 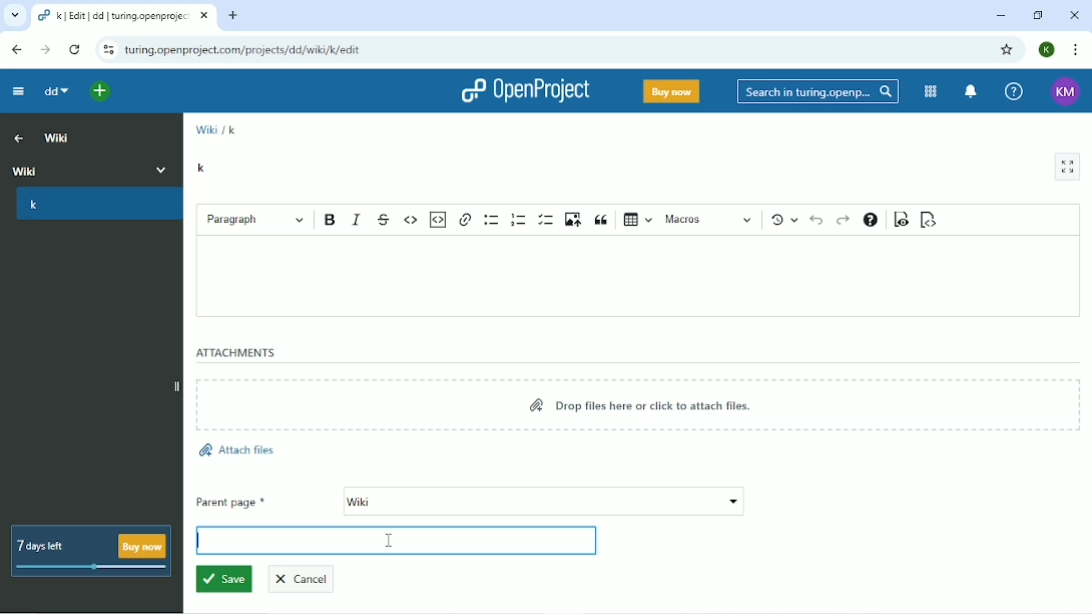 What do you see at coordinates (205, 129) in the screenshot?
I see `Wiki` at bounding box center [205, 129].